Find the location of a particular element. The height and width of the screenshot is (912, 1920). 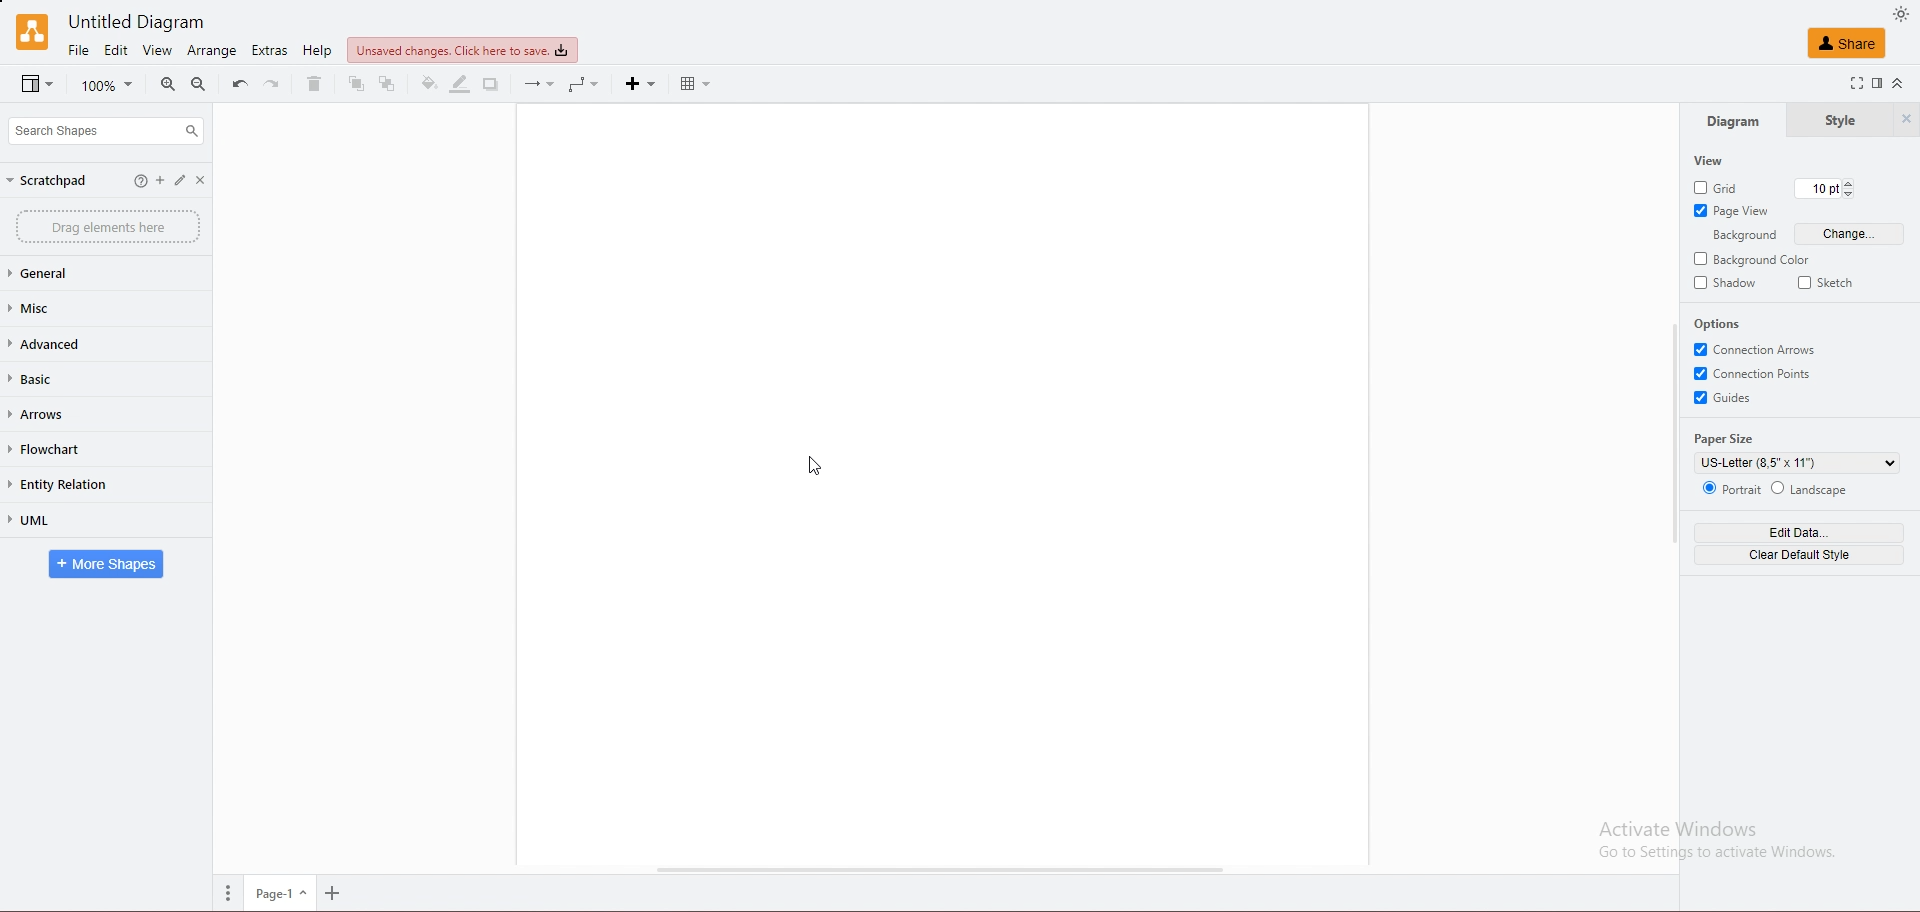

uml is located at coordinates (61, 519).